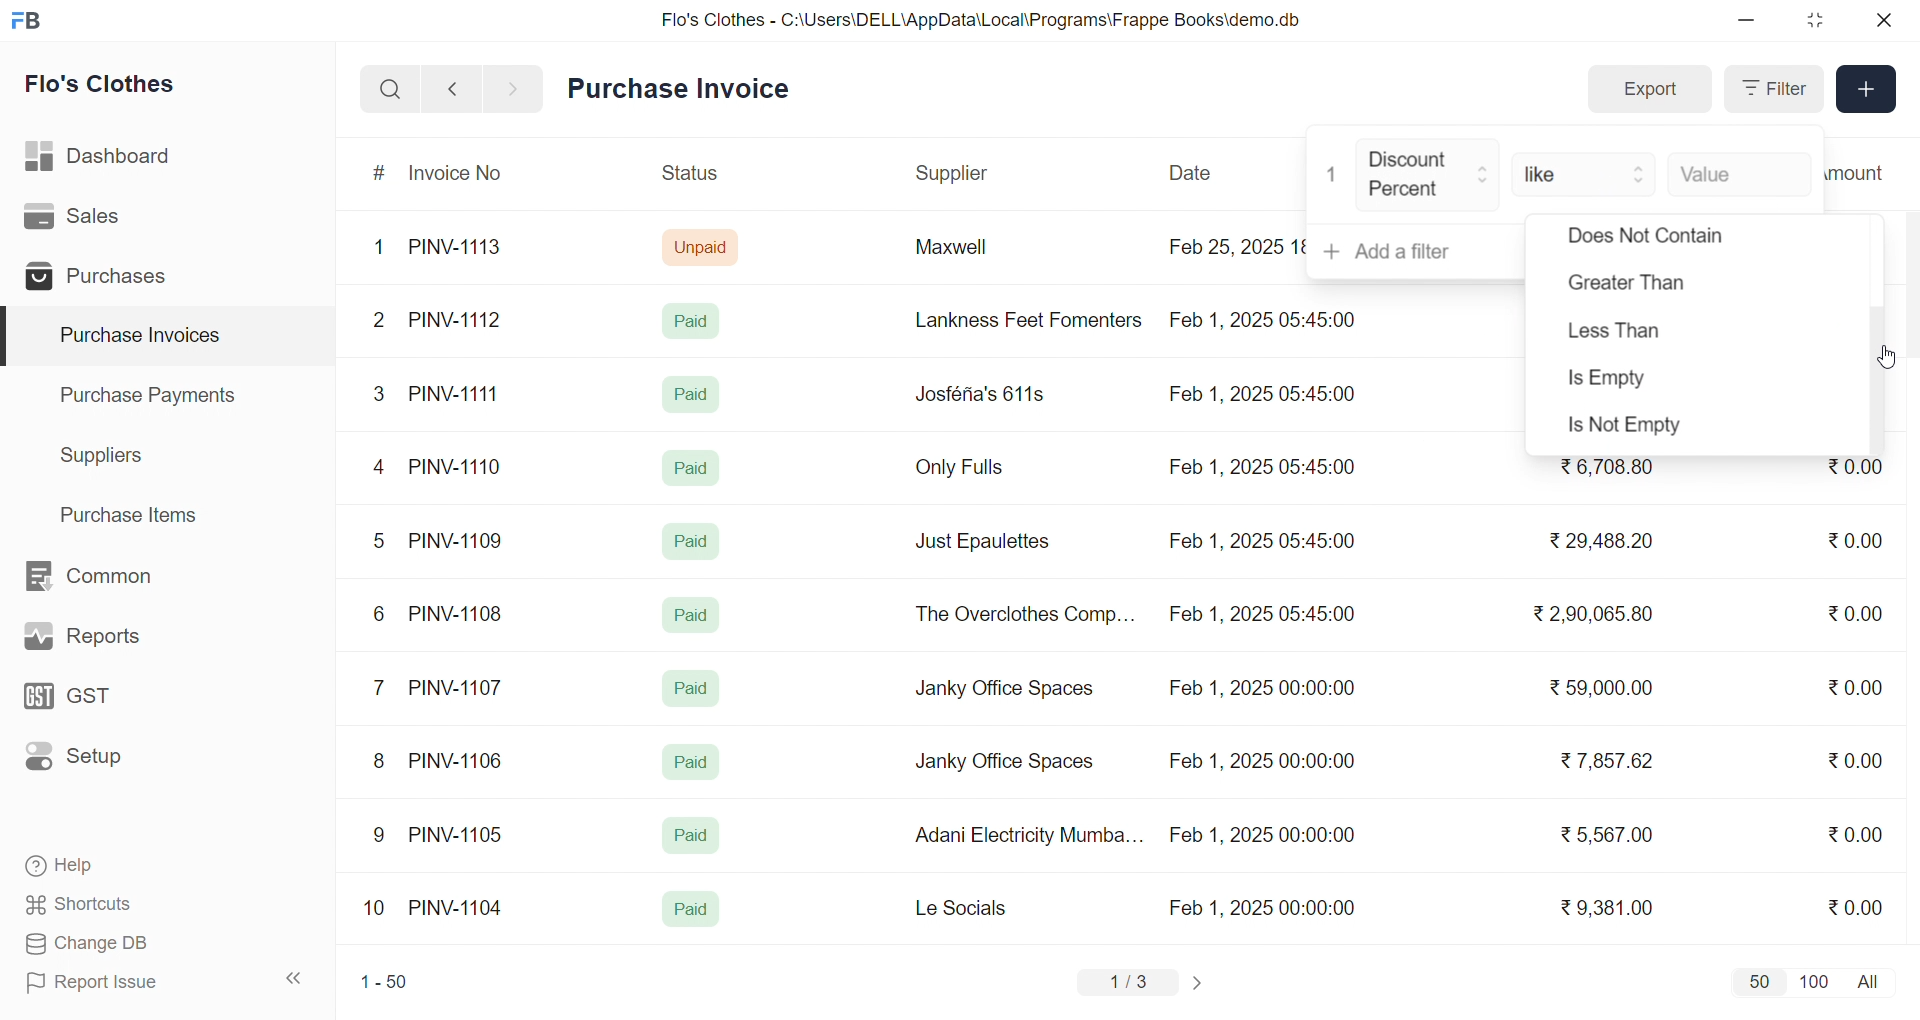 The width and height of the screenshot is (1920, 1020). Describe the element at coordinates (1261, 691) in the screenshot. I see `Feb 1, 2025 00:00:00` at that location.